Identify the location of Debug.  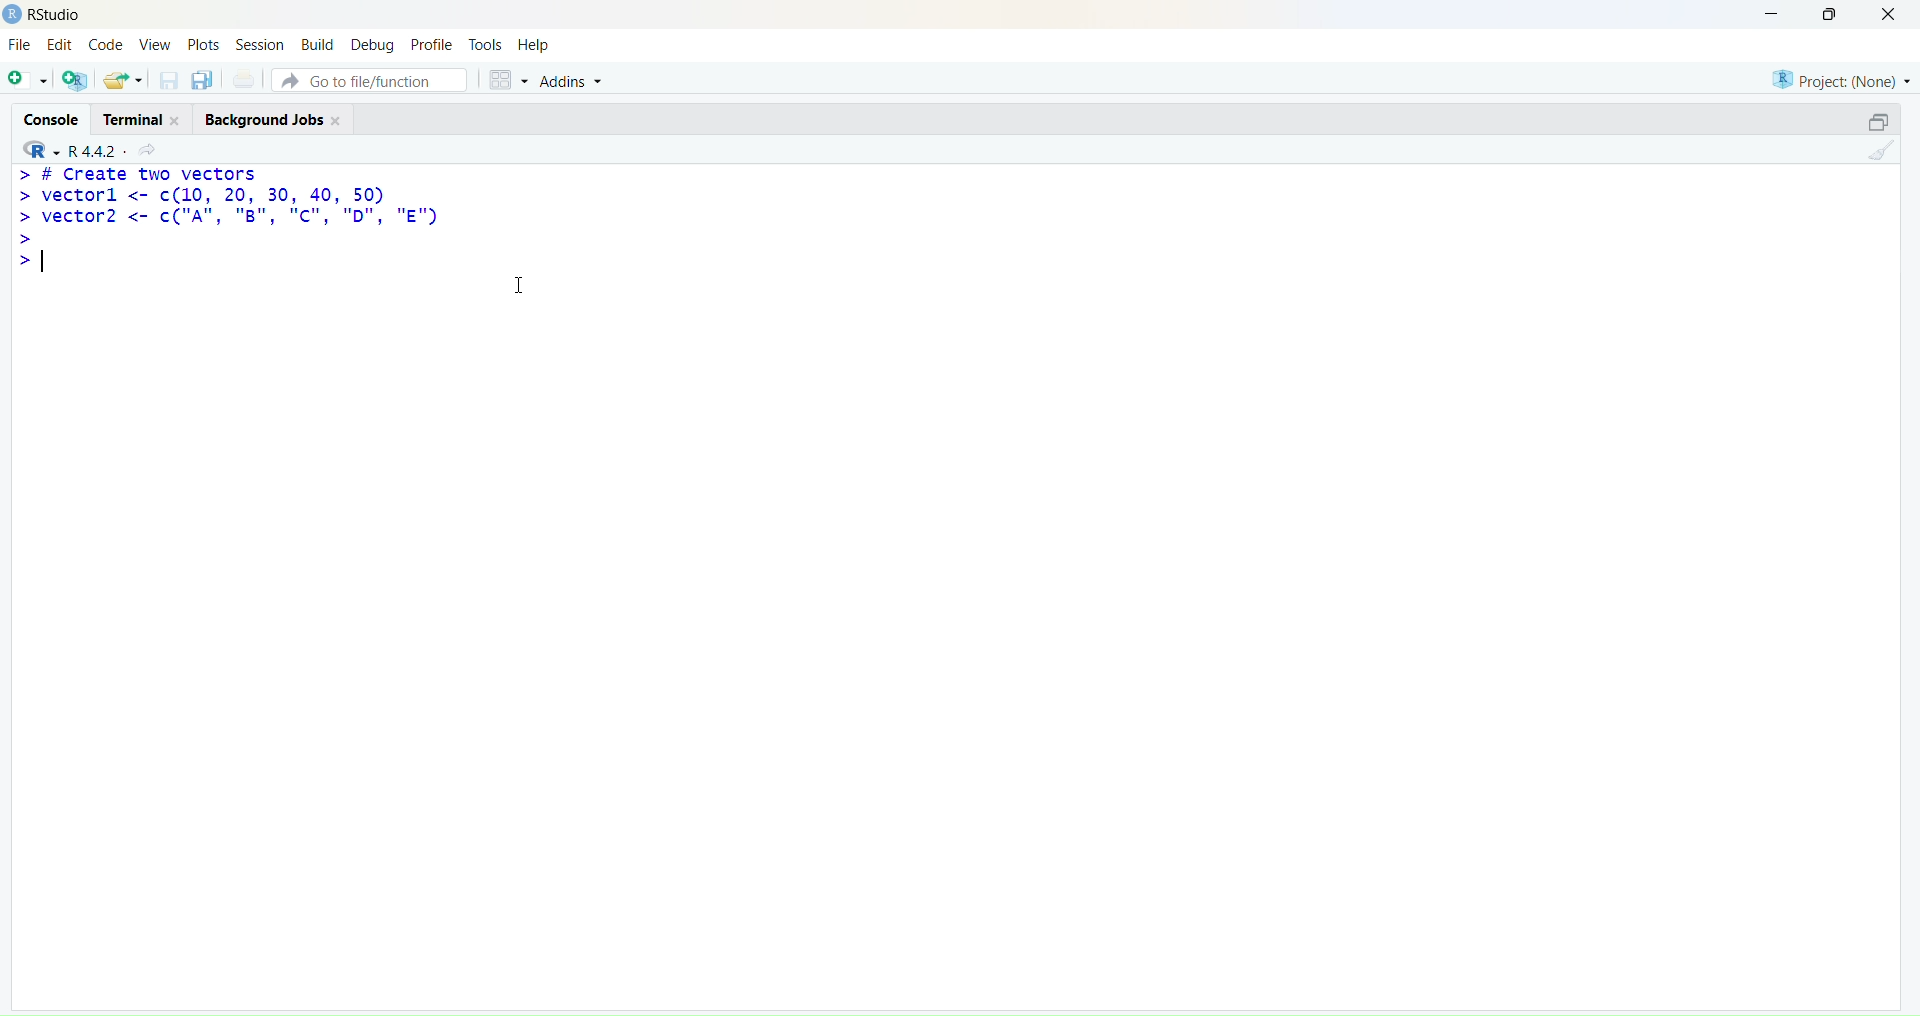
(374, 44).